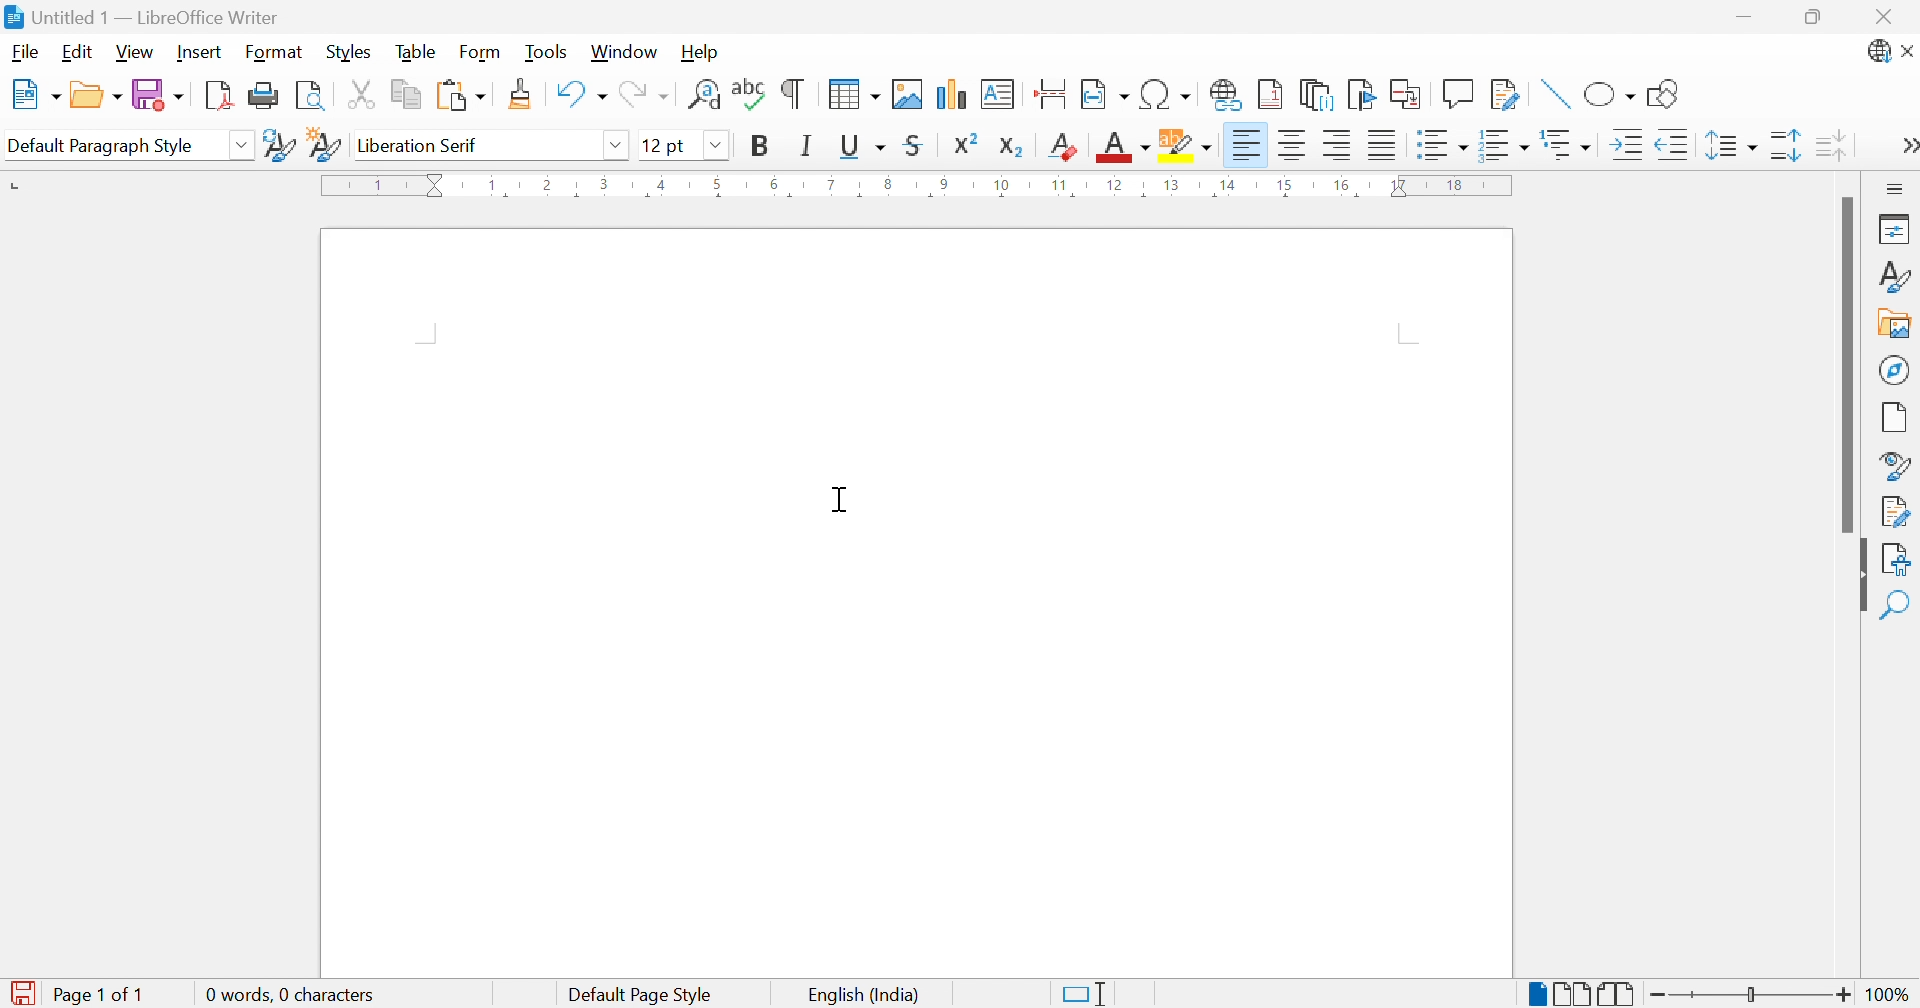 The height and width of the screenshot is (1008, 1920). I want to click on Style inspector, so click(1894, 467).